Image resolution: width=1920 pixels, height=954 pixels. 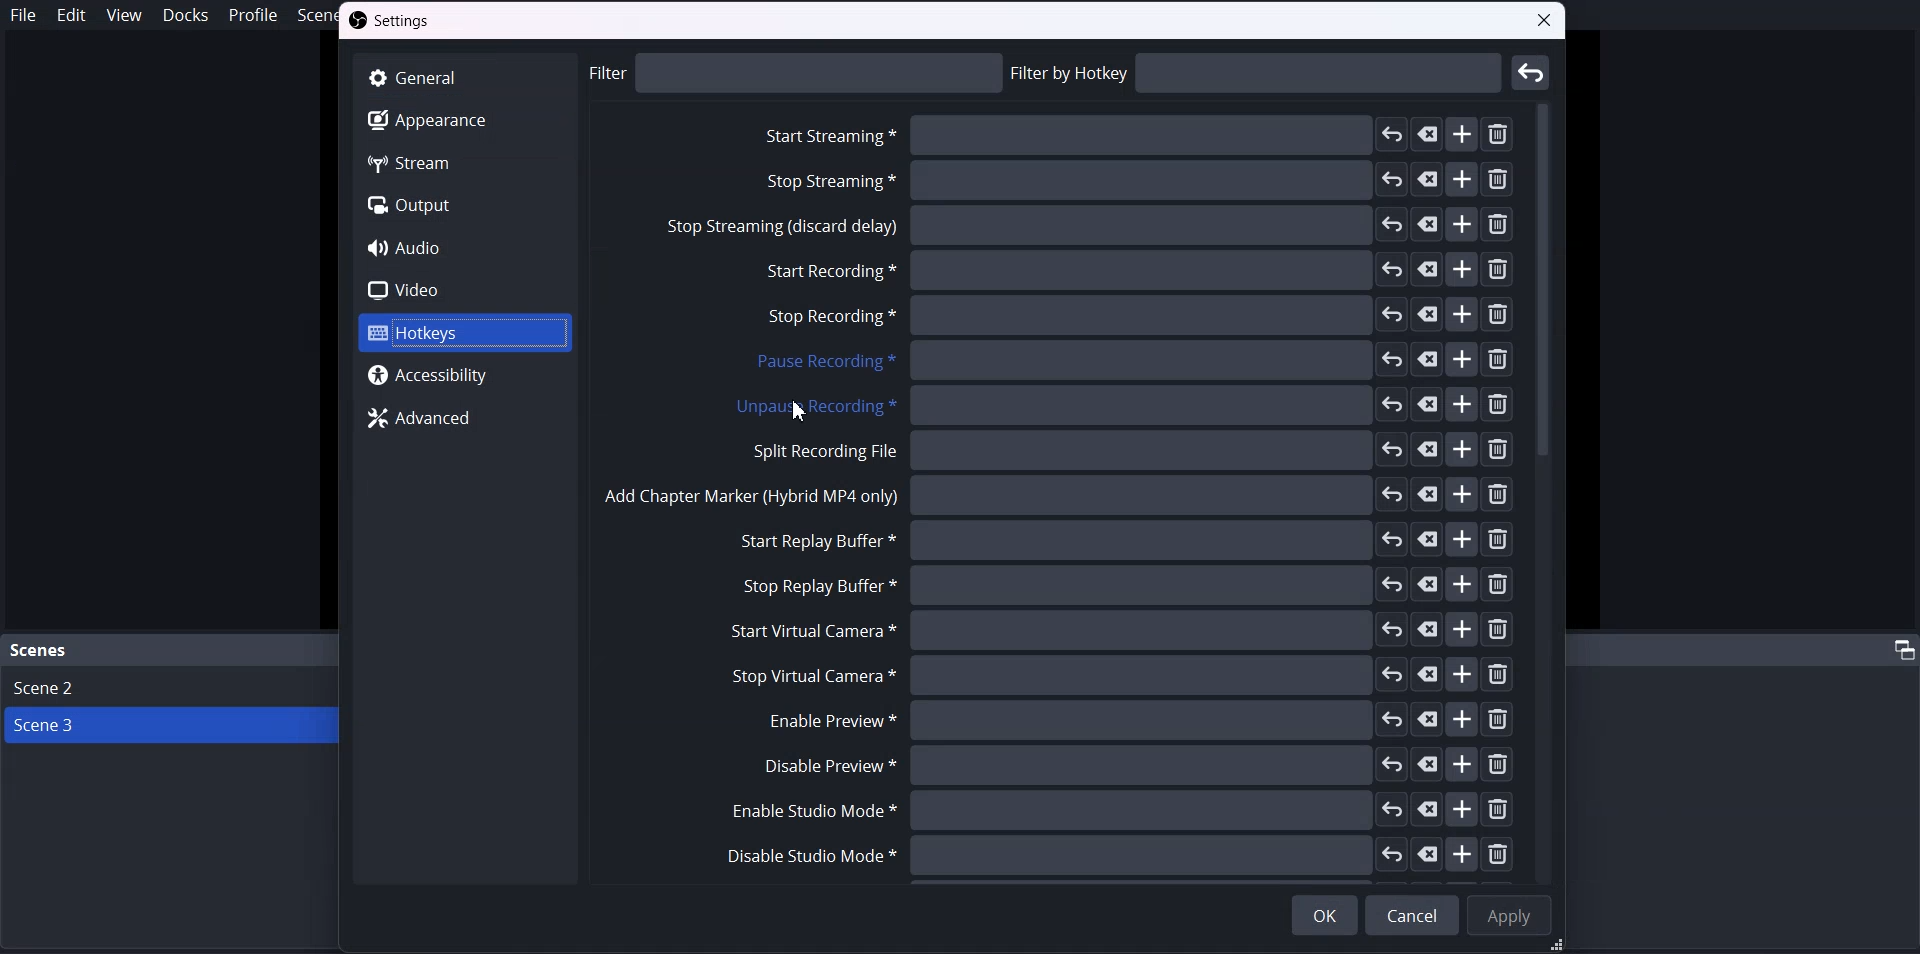 I want to click on Apperance, so click(x=462, y=119).